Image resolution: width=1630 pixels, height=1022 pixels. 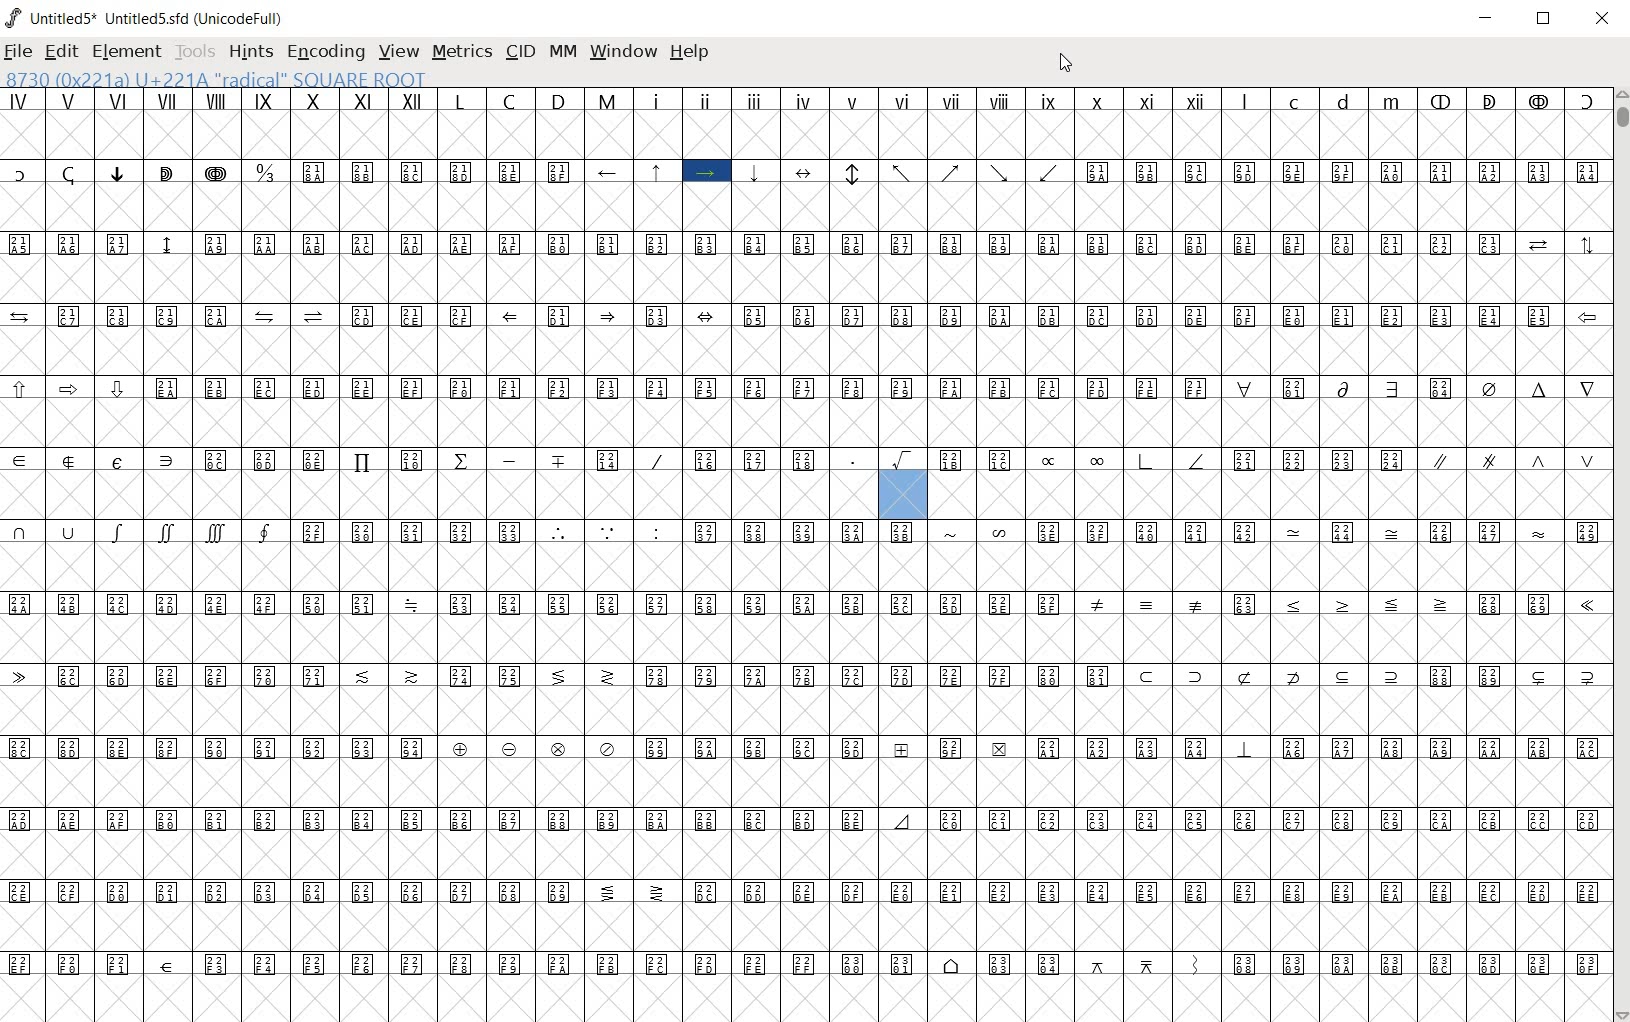 What do you see at coordinates (690, 53) in the screenshot?
I see `HELP` at bounding box center [690, 53].